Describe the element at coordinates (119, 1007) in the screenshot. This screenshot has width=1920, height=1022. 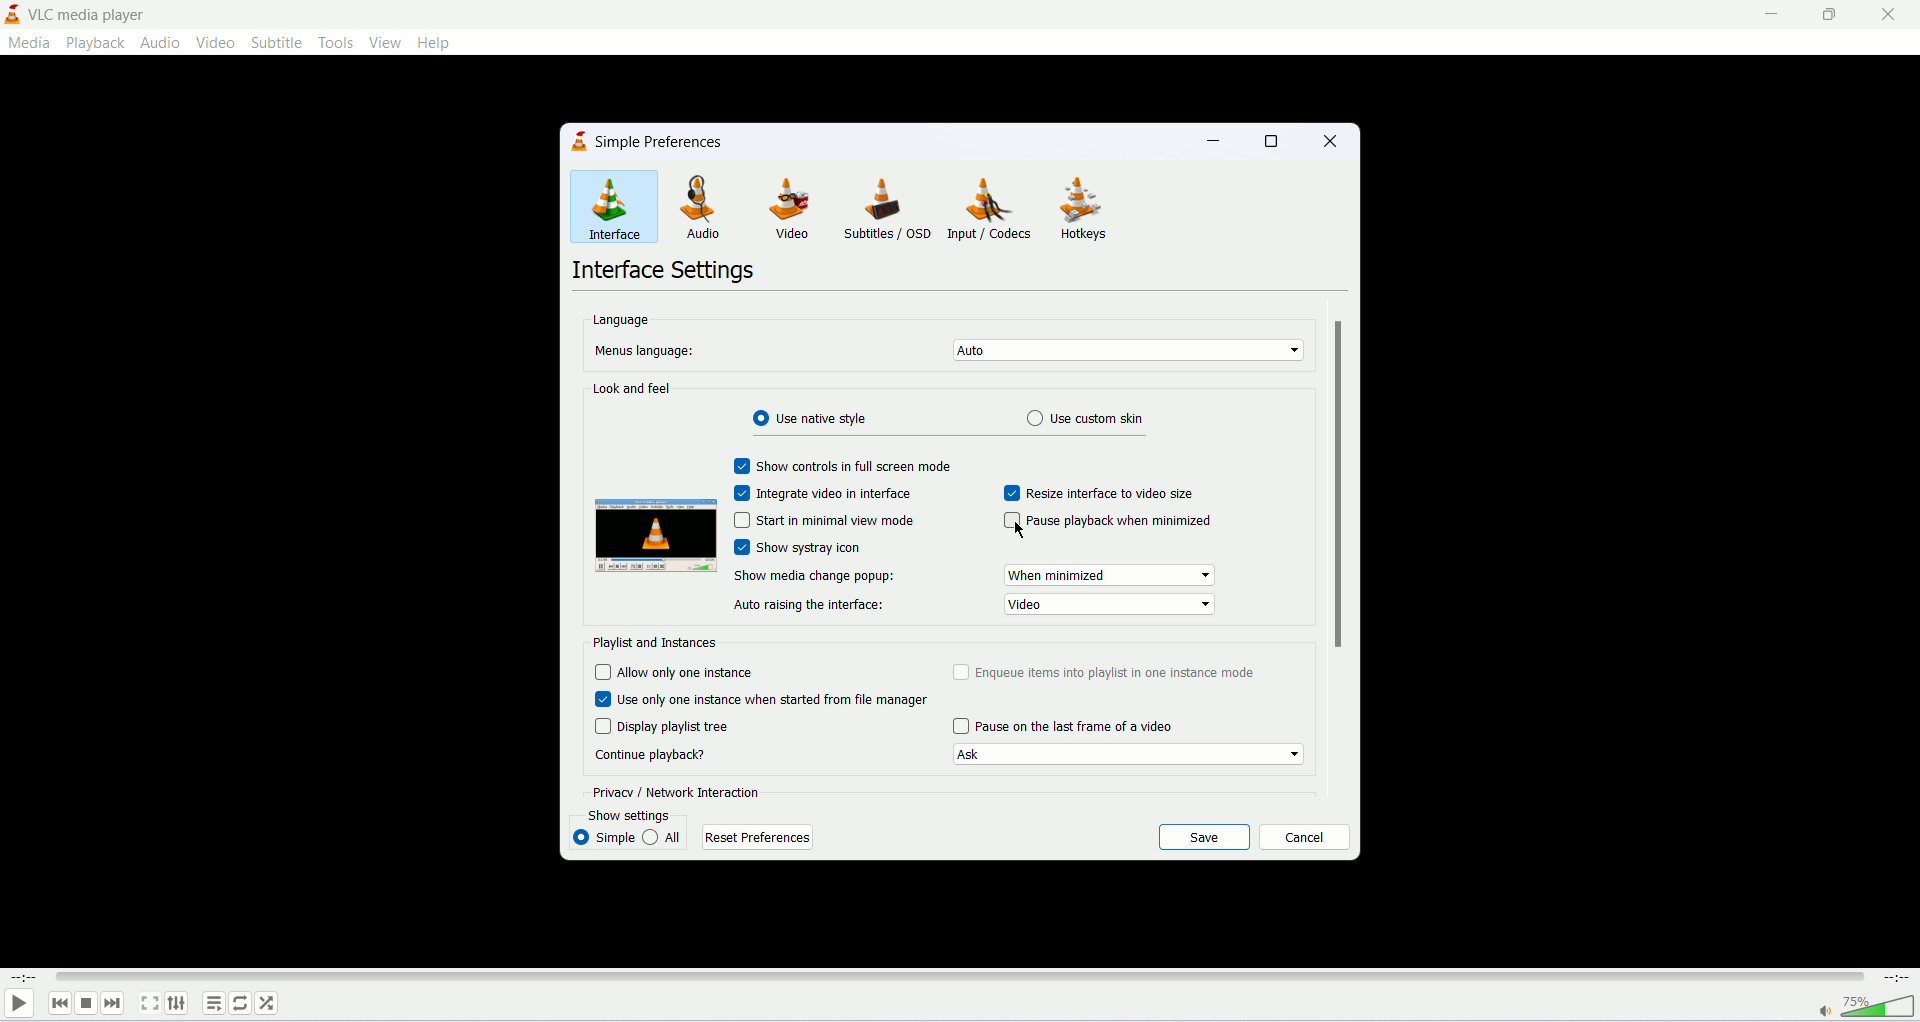
I see `next` at that location.